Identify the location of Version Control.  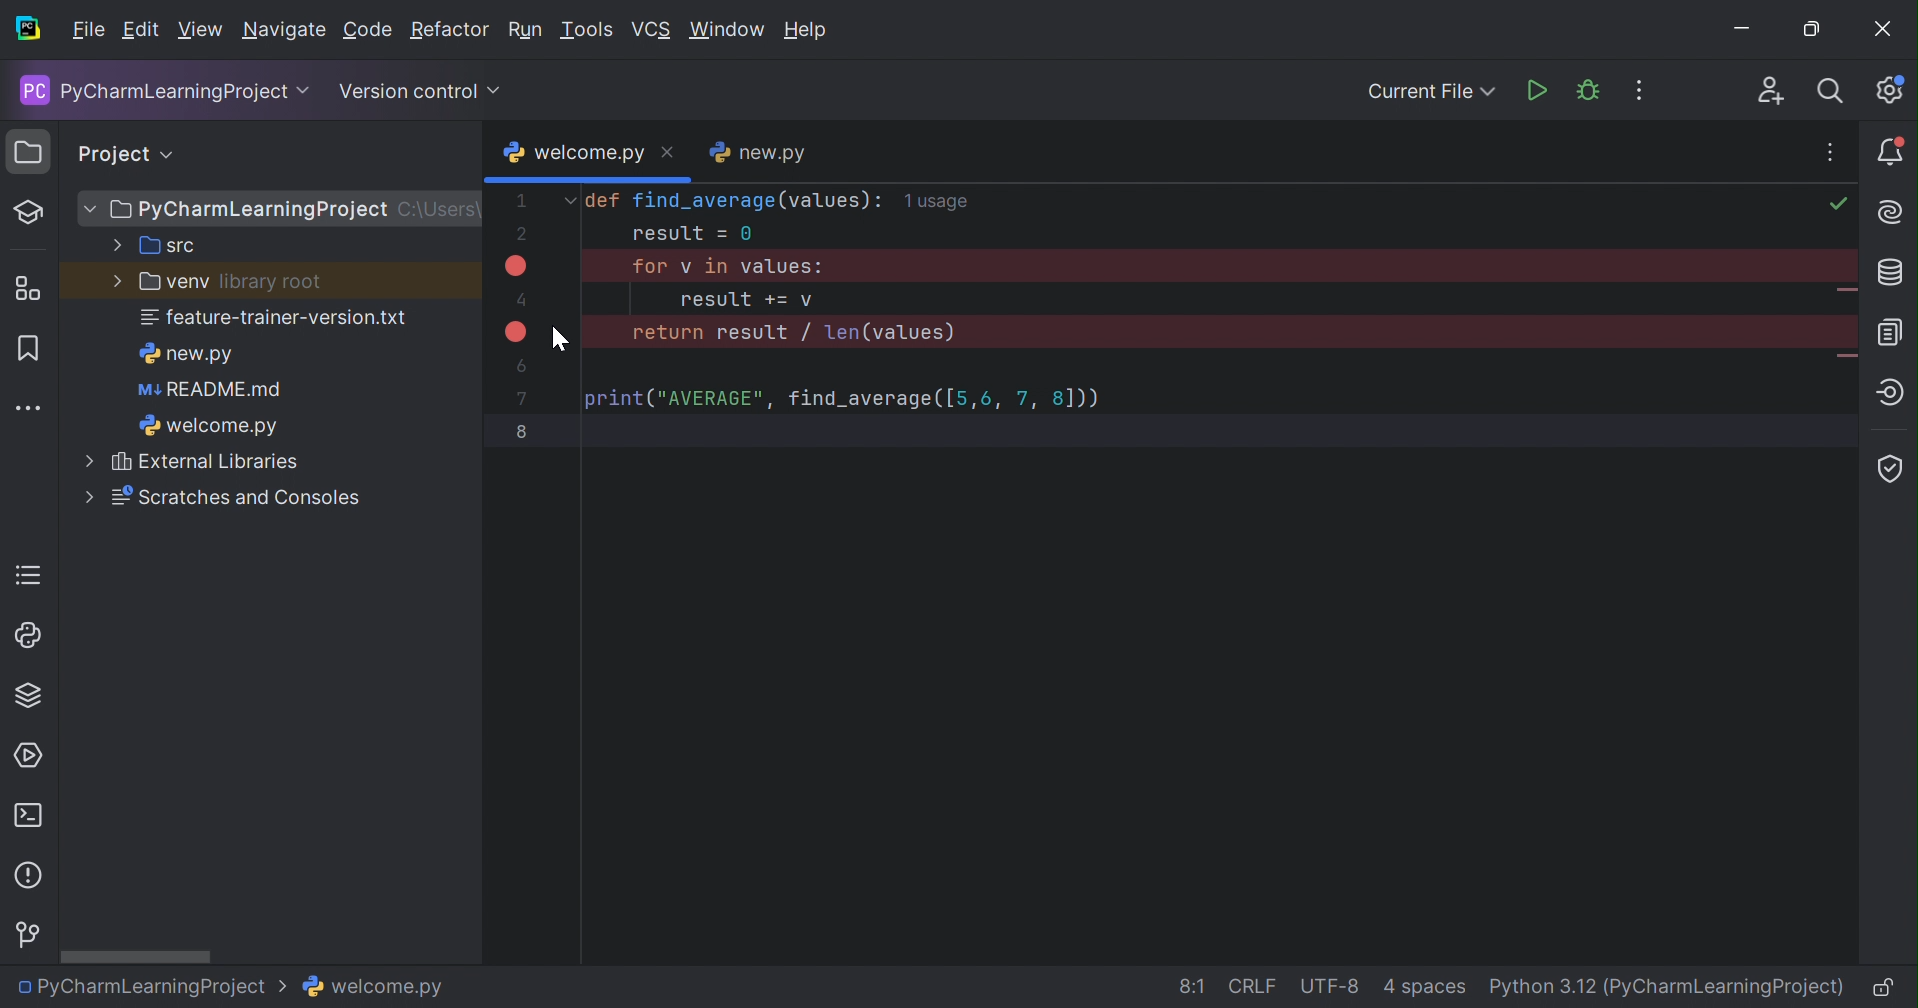
(27, 935).